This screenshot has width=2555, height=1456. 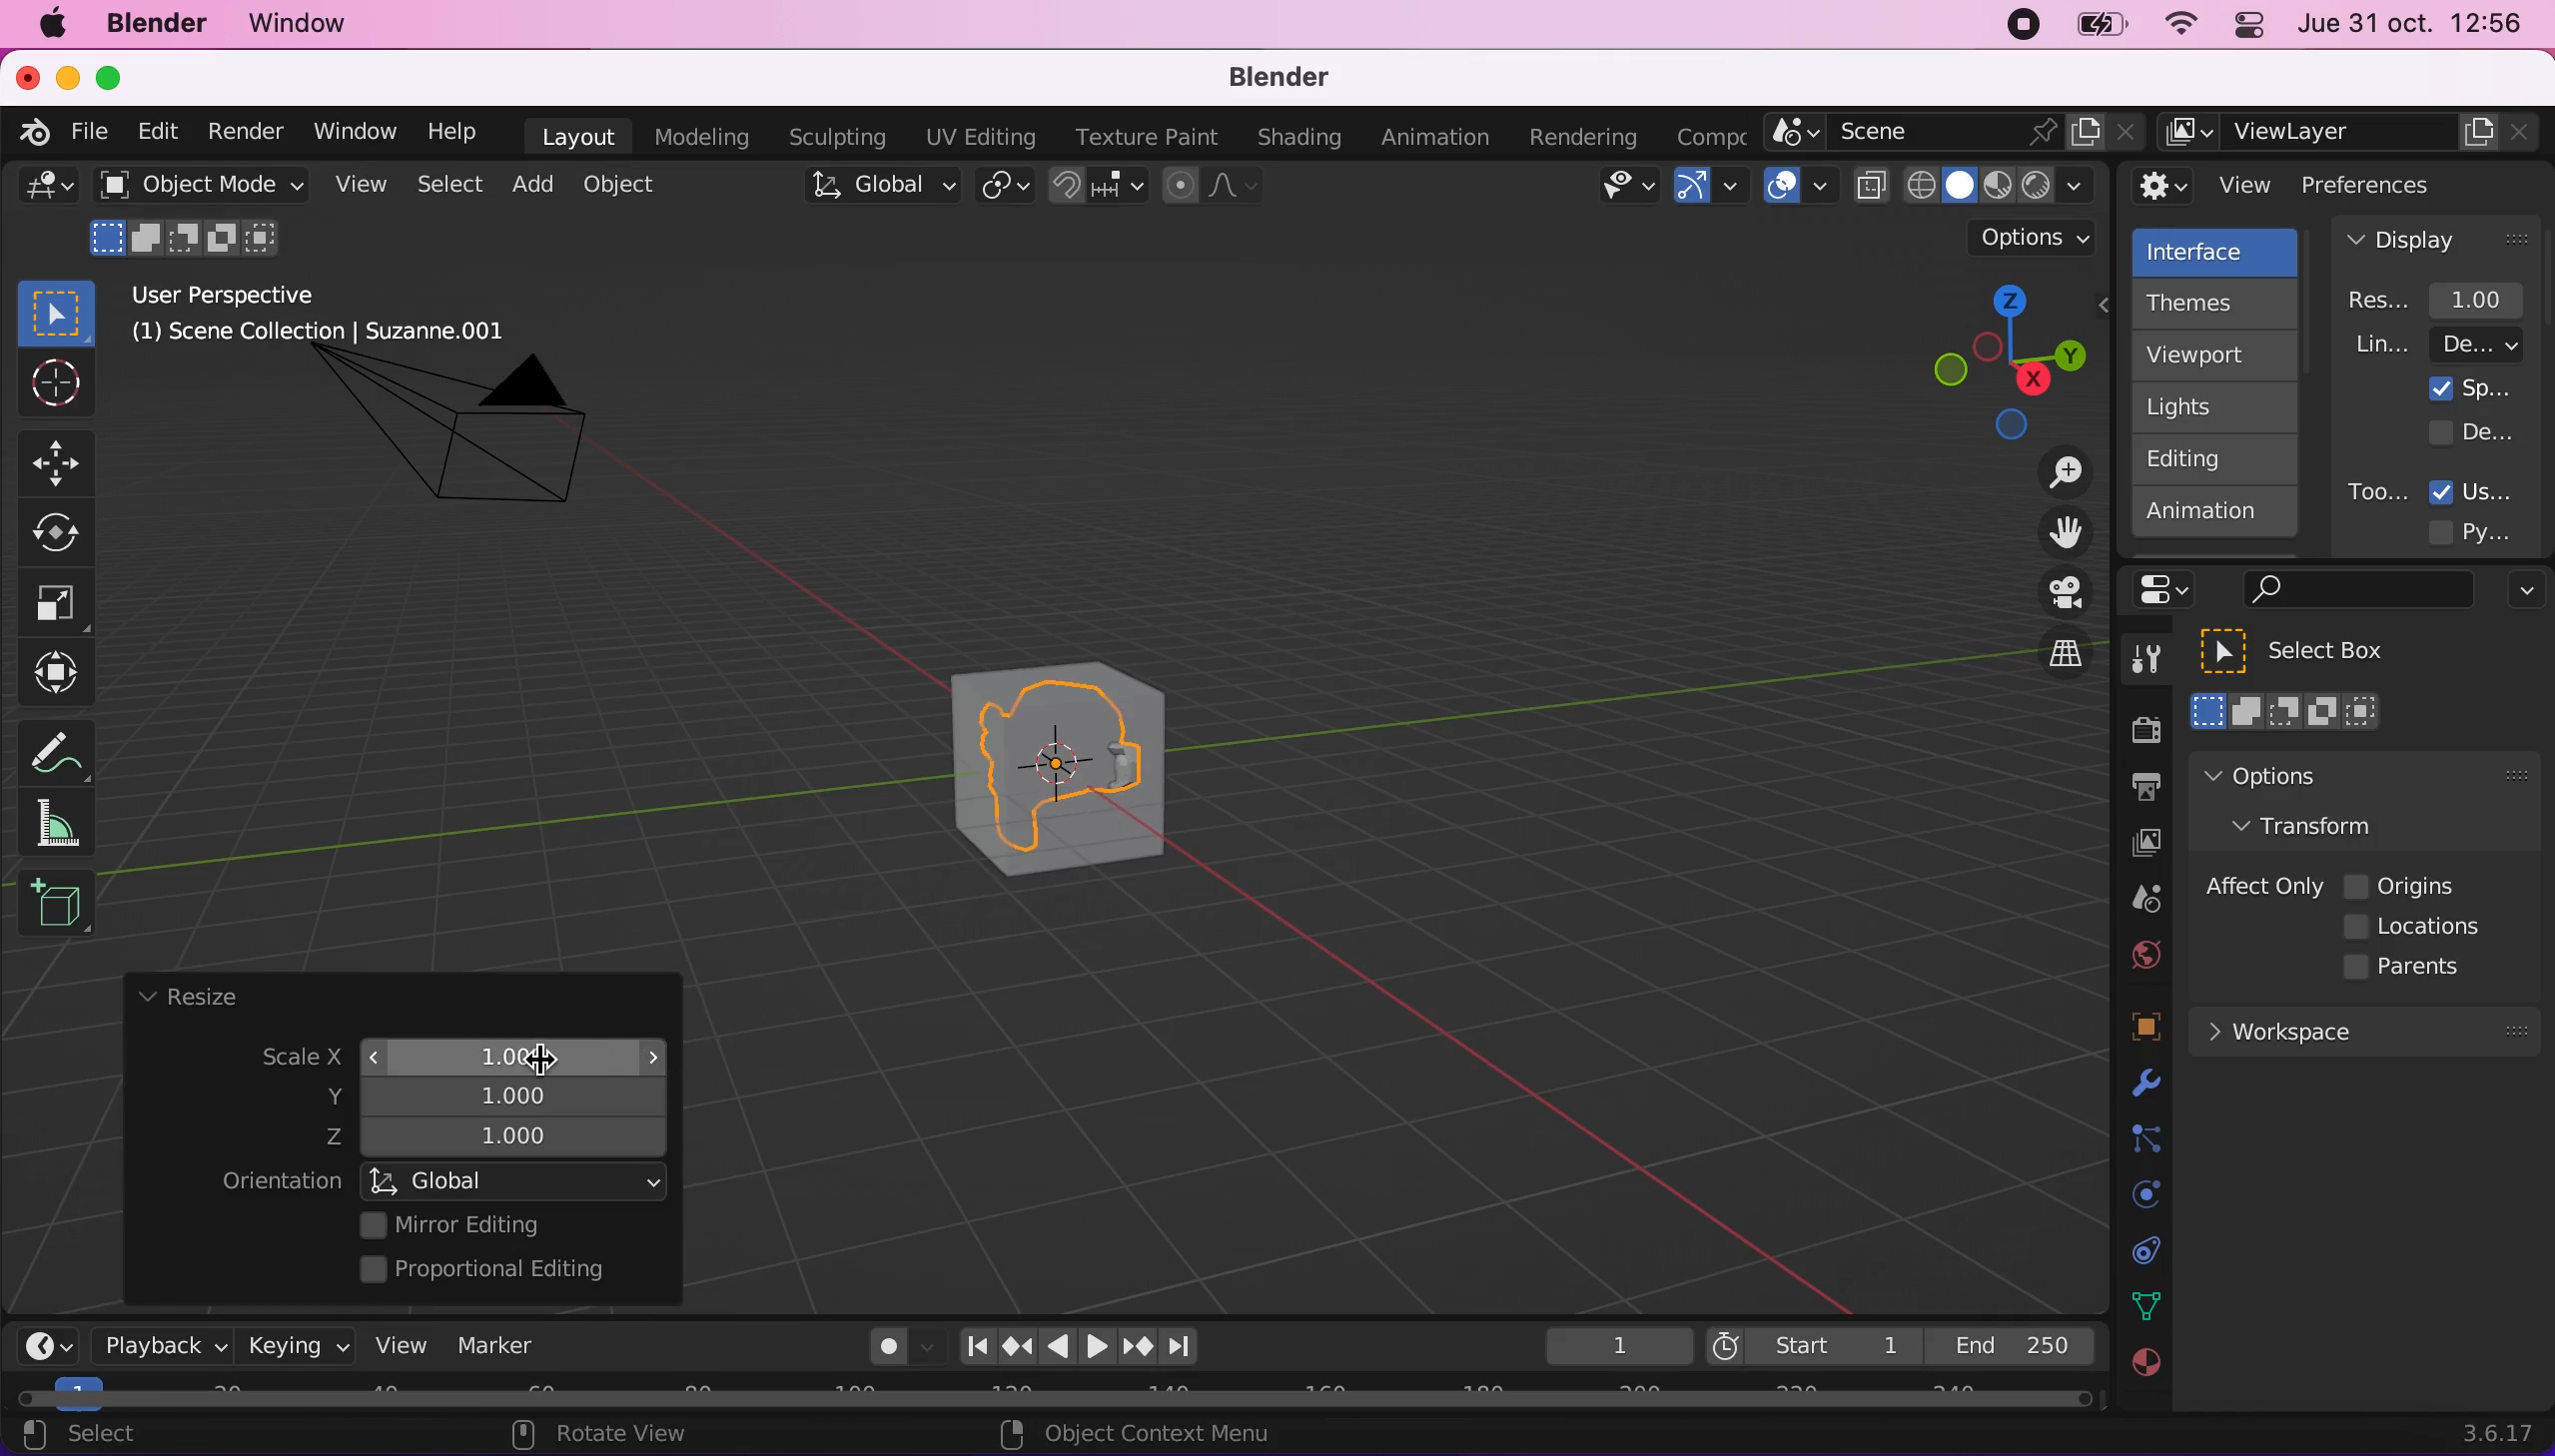 I want to click on z, so click(x=503, y=1139).